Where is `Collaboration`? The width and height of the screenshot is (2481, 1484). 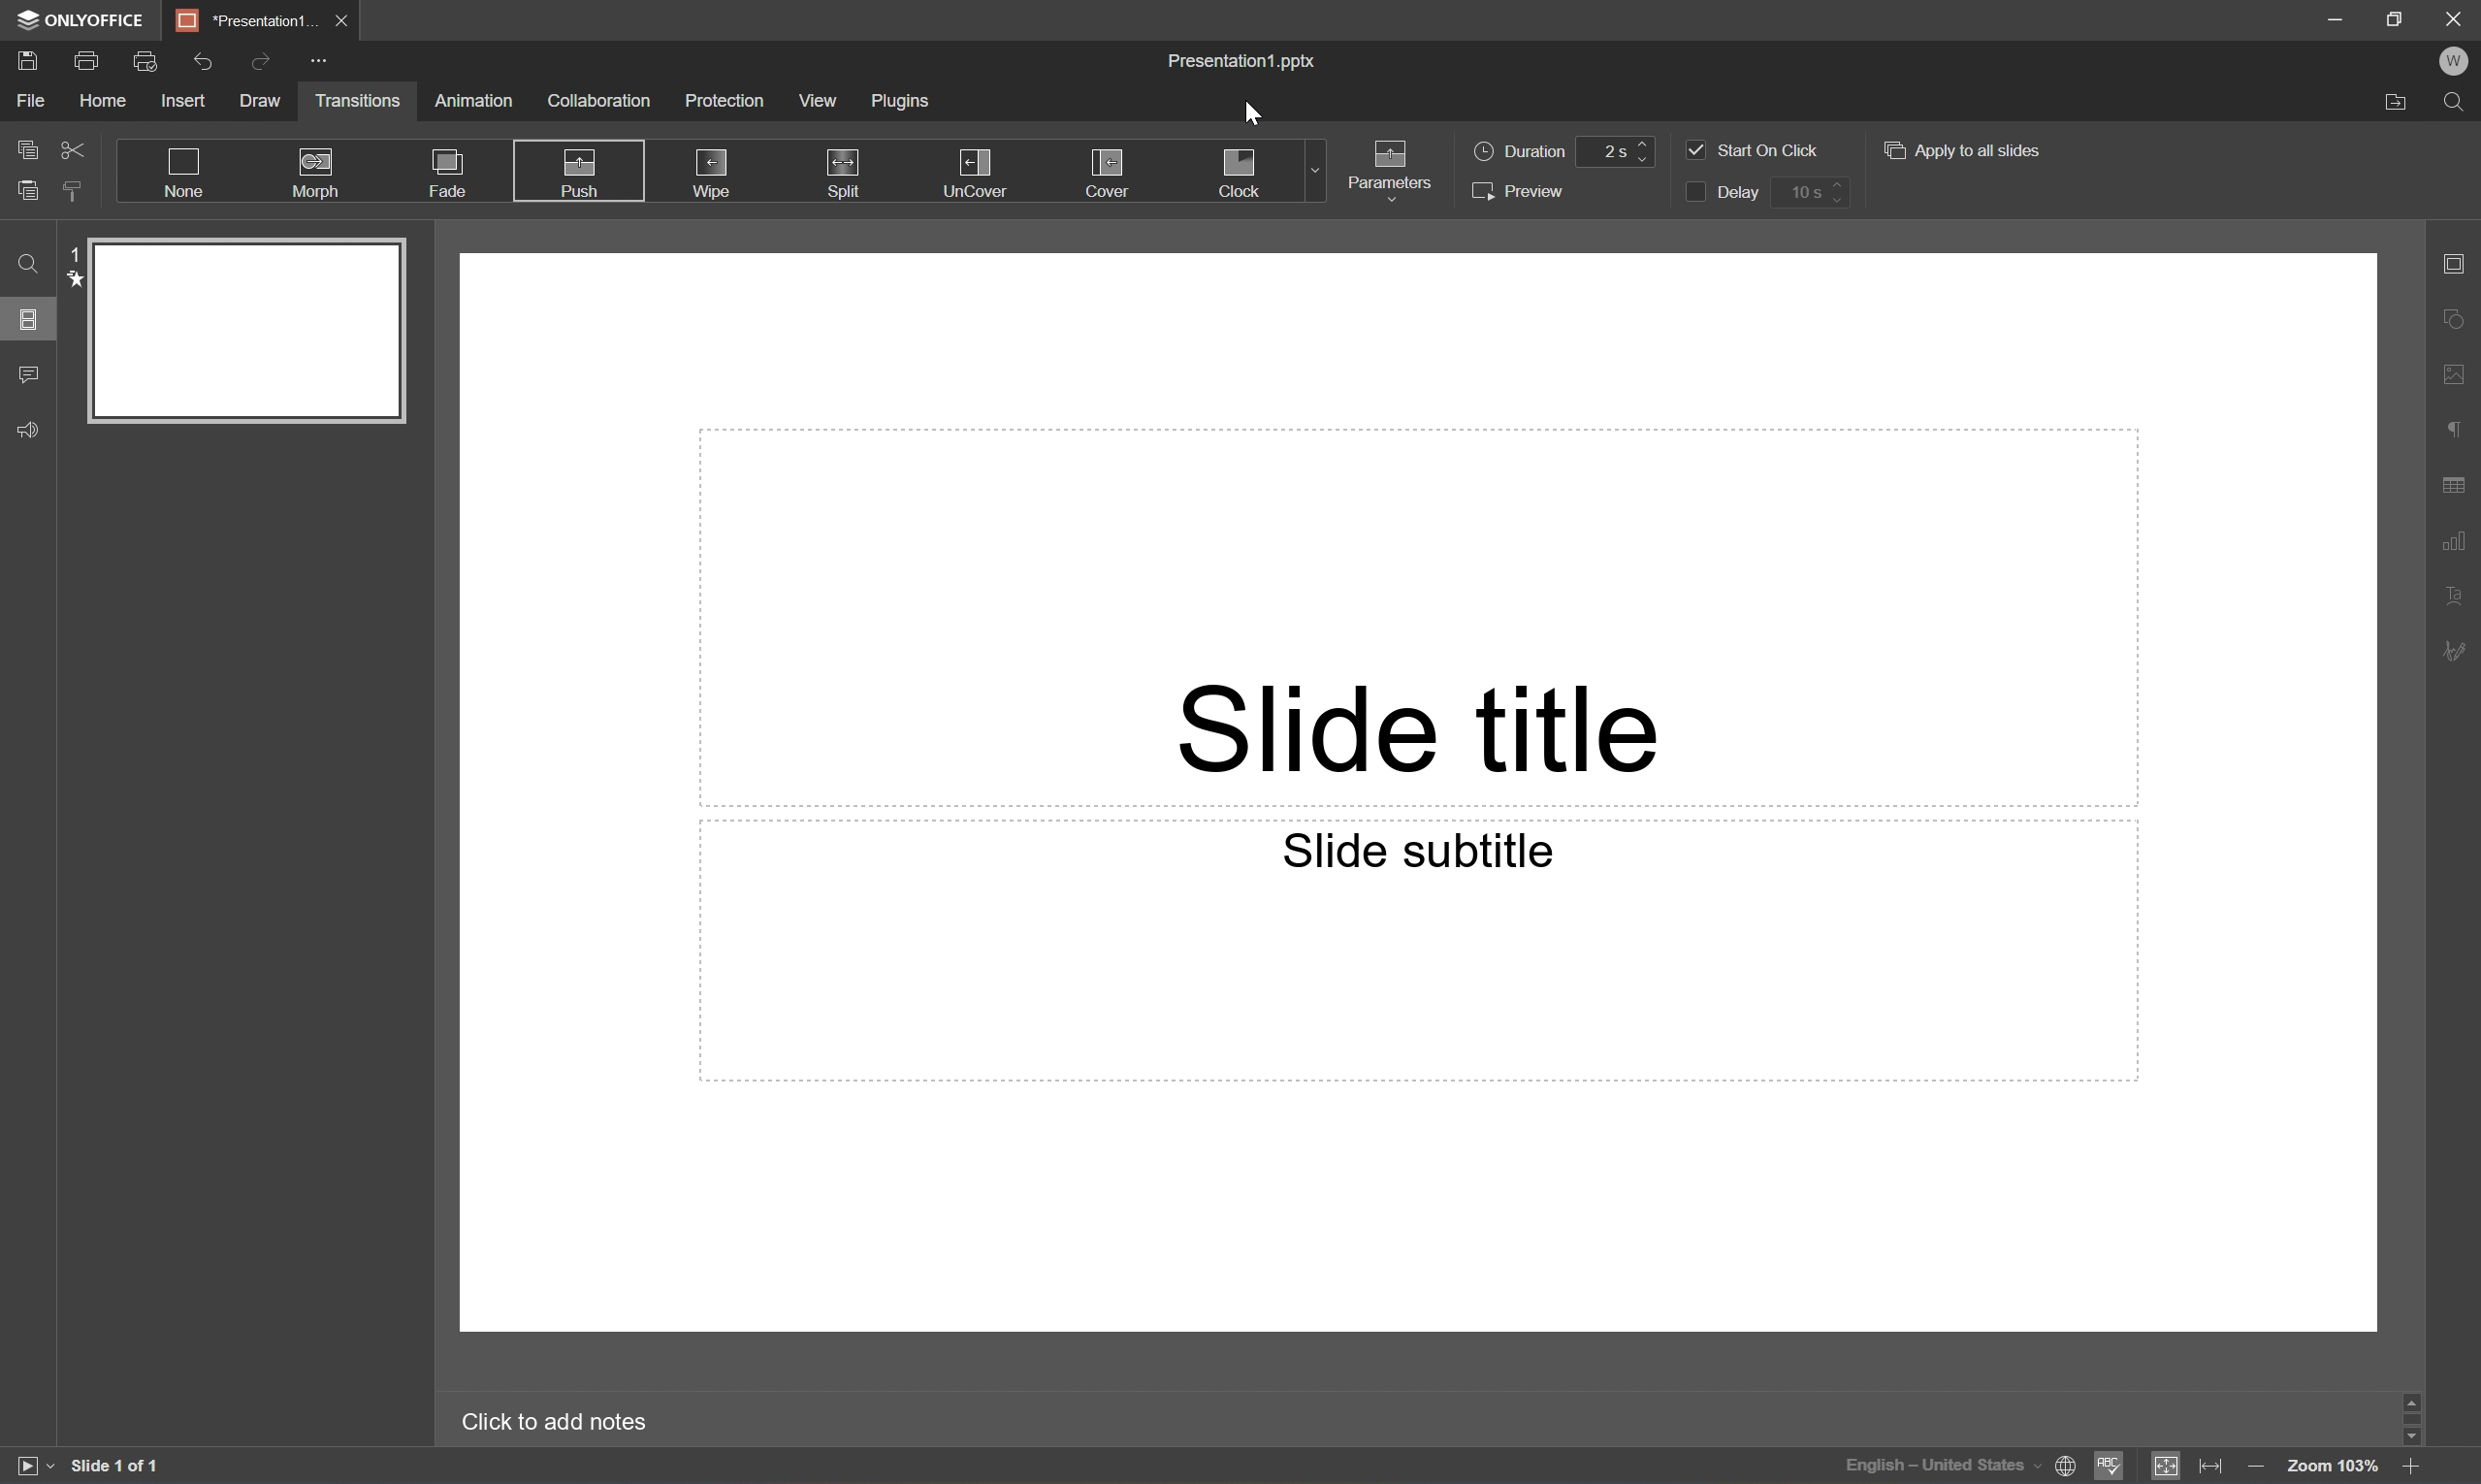 Collaboration is located at coordinates (600, 107).